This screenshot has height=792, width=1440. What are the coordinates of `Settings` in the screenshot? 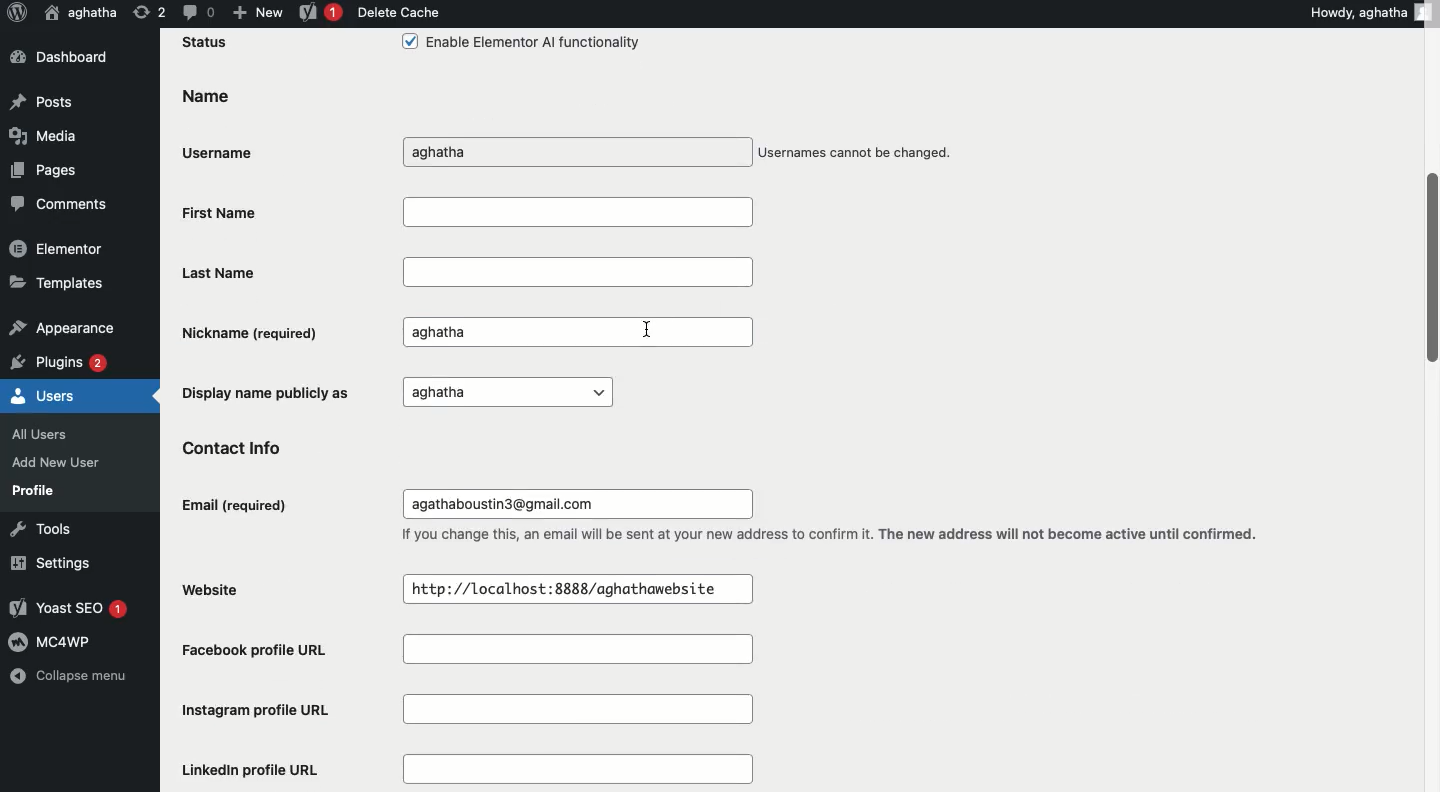 It's located at (47, 563).